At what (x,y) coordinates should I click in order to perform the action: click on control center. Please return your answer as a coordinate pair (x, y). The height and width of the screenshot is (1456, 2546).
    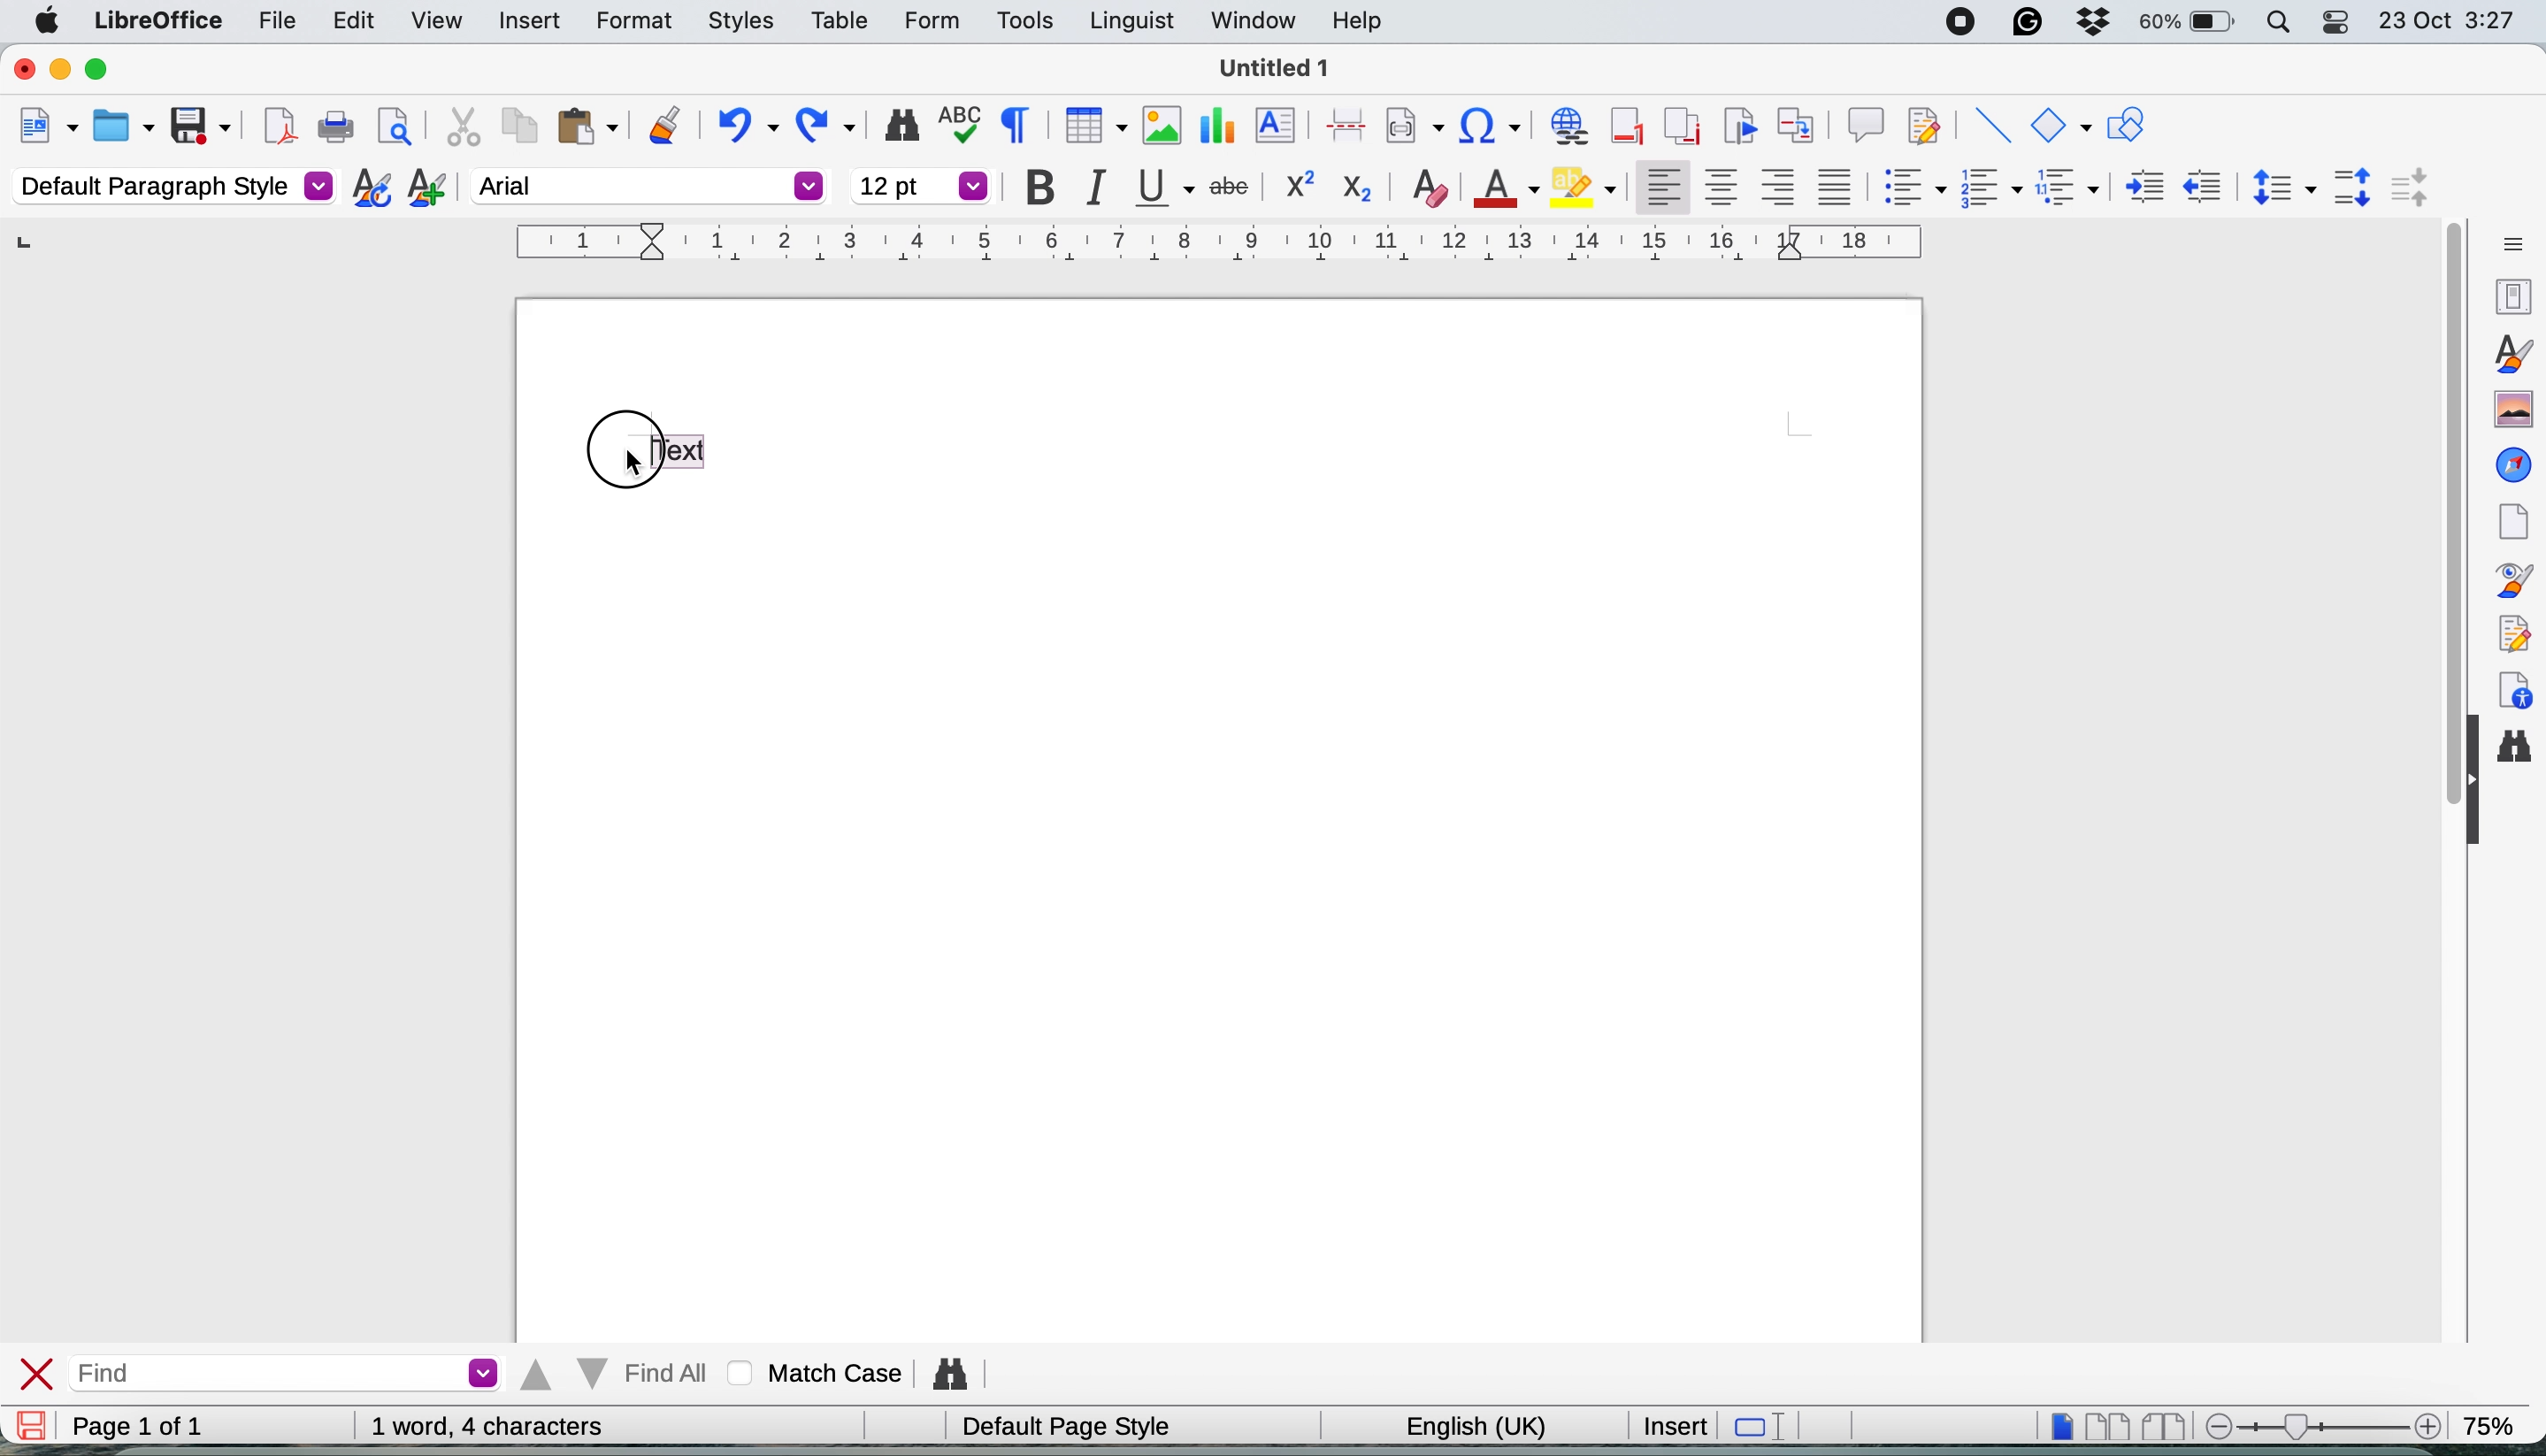
    Looking at the image, I should click on (2339, 25).